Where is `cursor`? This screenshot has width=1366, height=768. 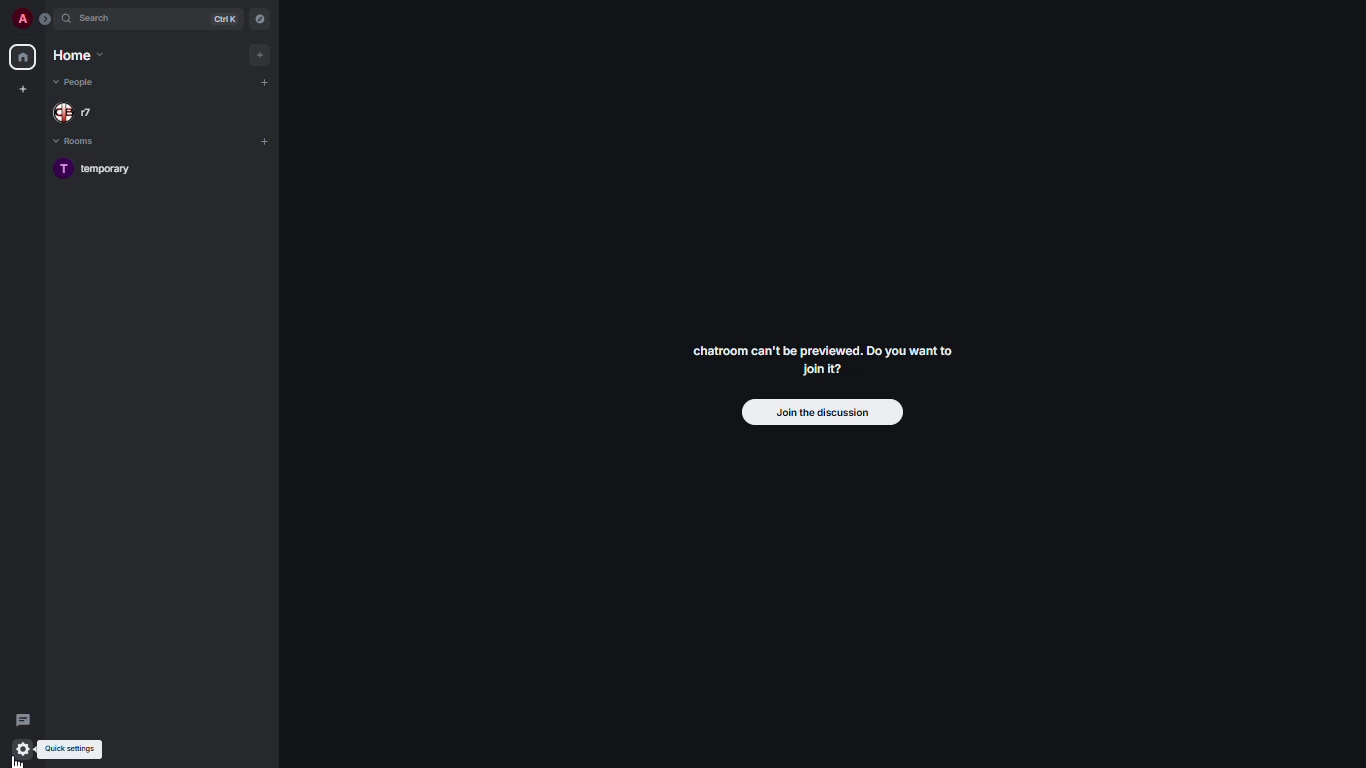
cursor is located at coordinates (18, 758).